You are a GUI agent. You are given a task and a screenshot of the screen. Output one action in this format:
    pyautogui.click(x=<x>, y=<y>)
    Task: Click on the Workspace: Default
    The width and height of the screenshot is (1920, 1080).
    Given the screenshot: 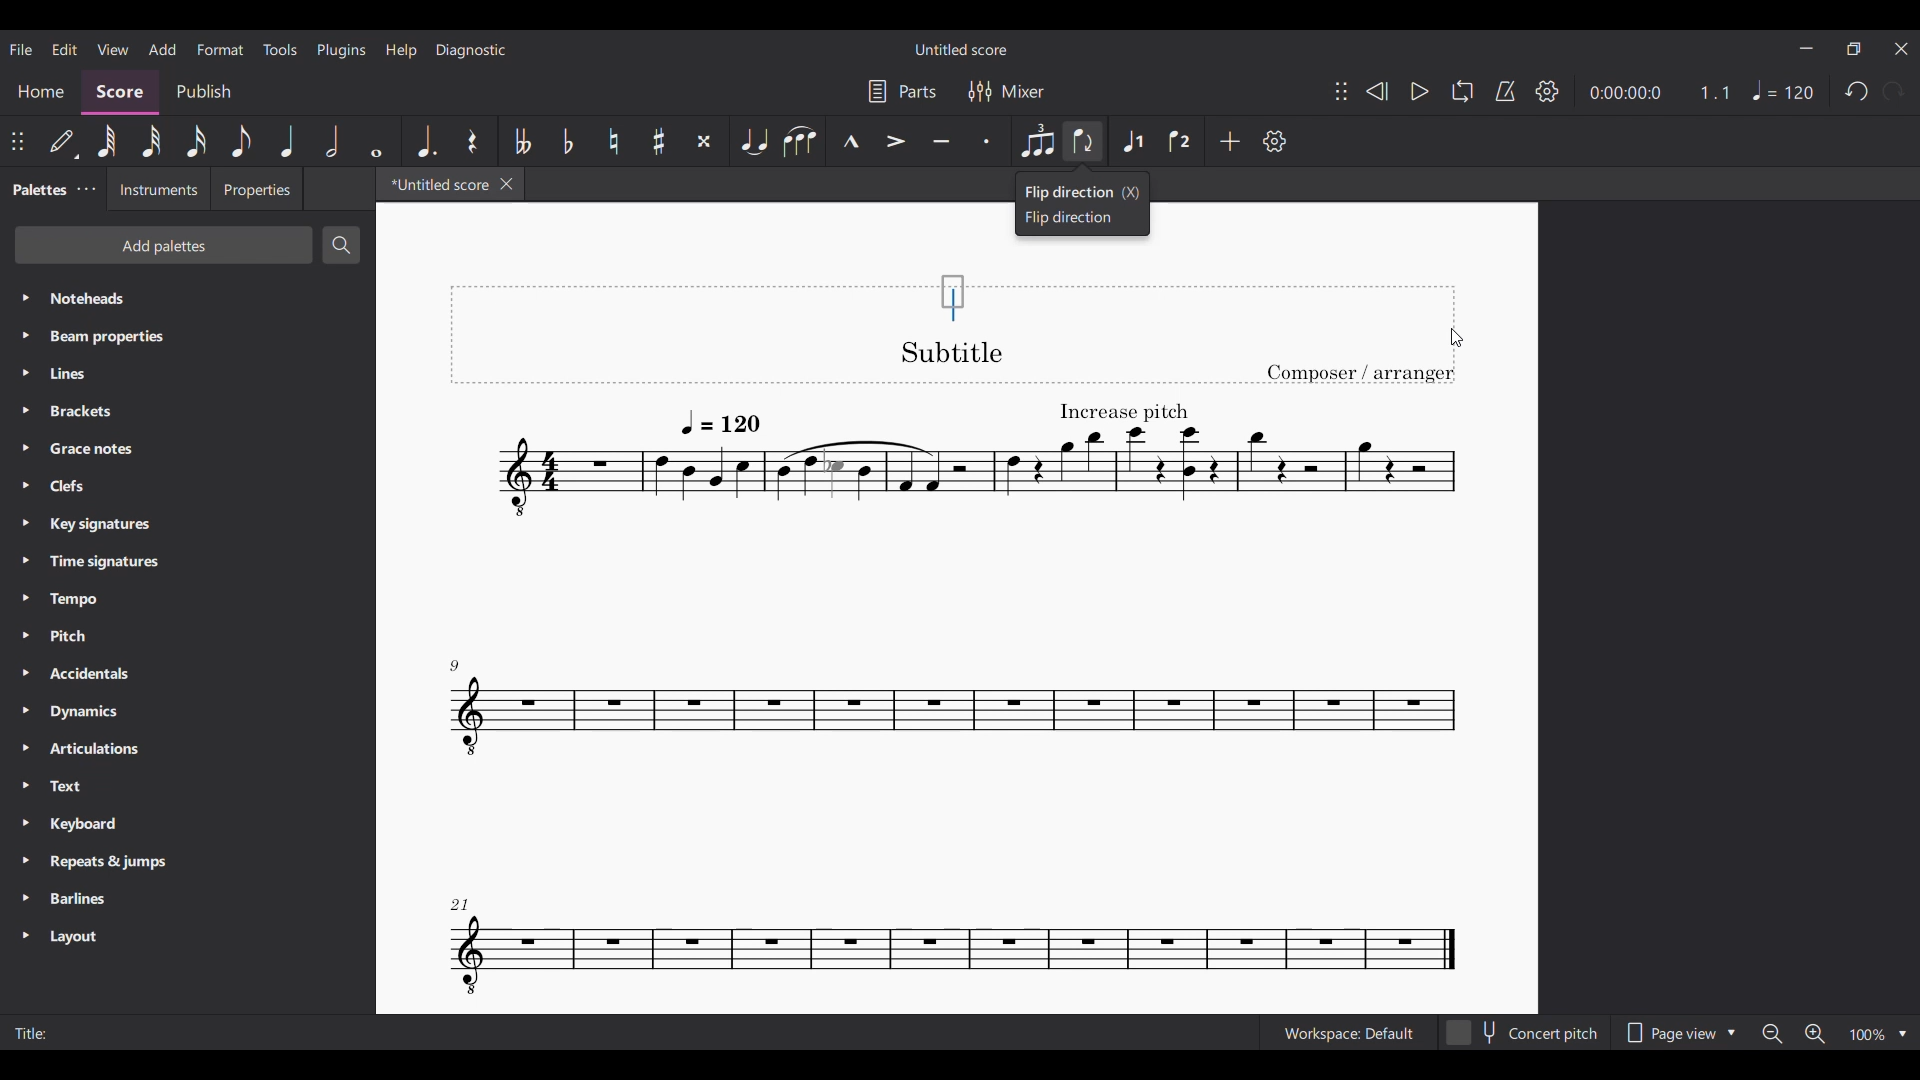 What is the action you would take?
    pyautogui.click(x=1349, y=1032)
    